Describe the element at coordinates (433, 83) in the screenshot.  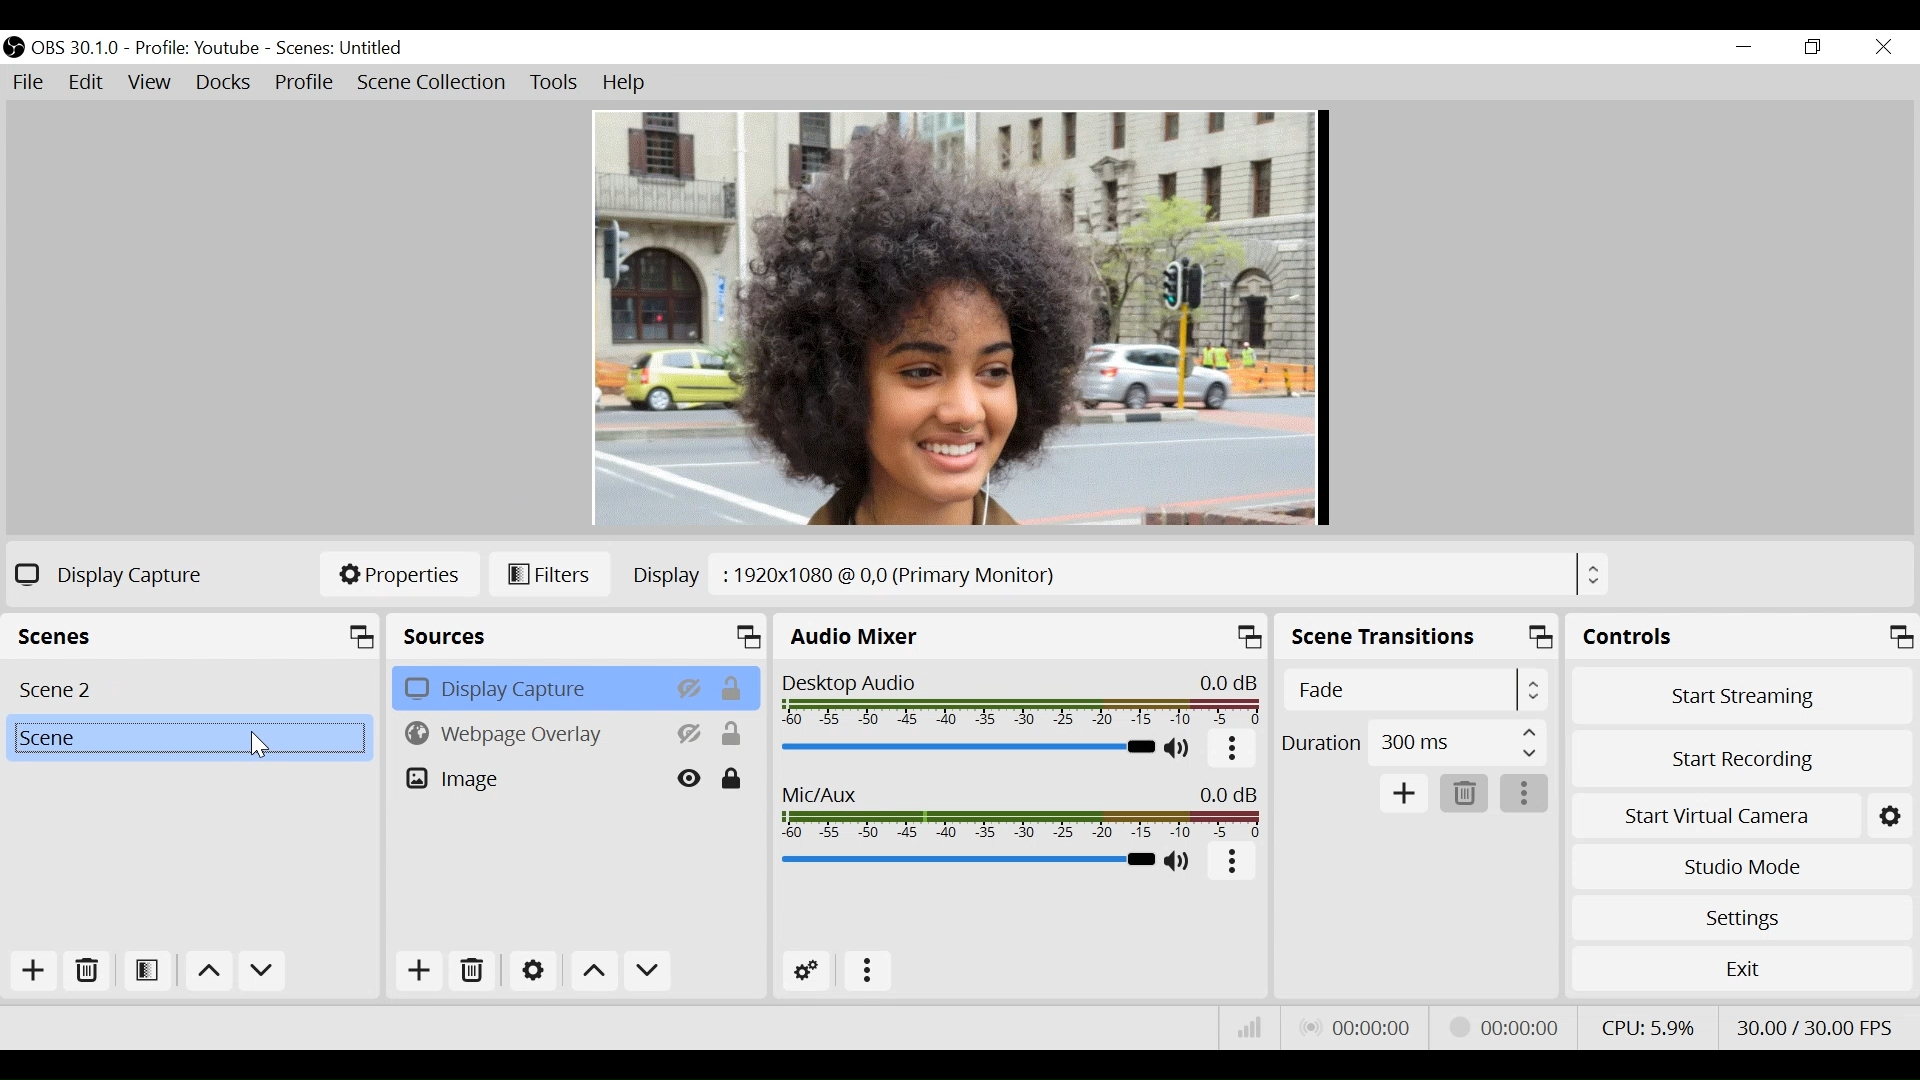
I see `Scene Collection` at that location.